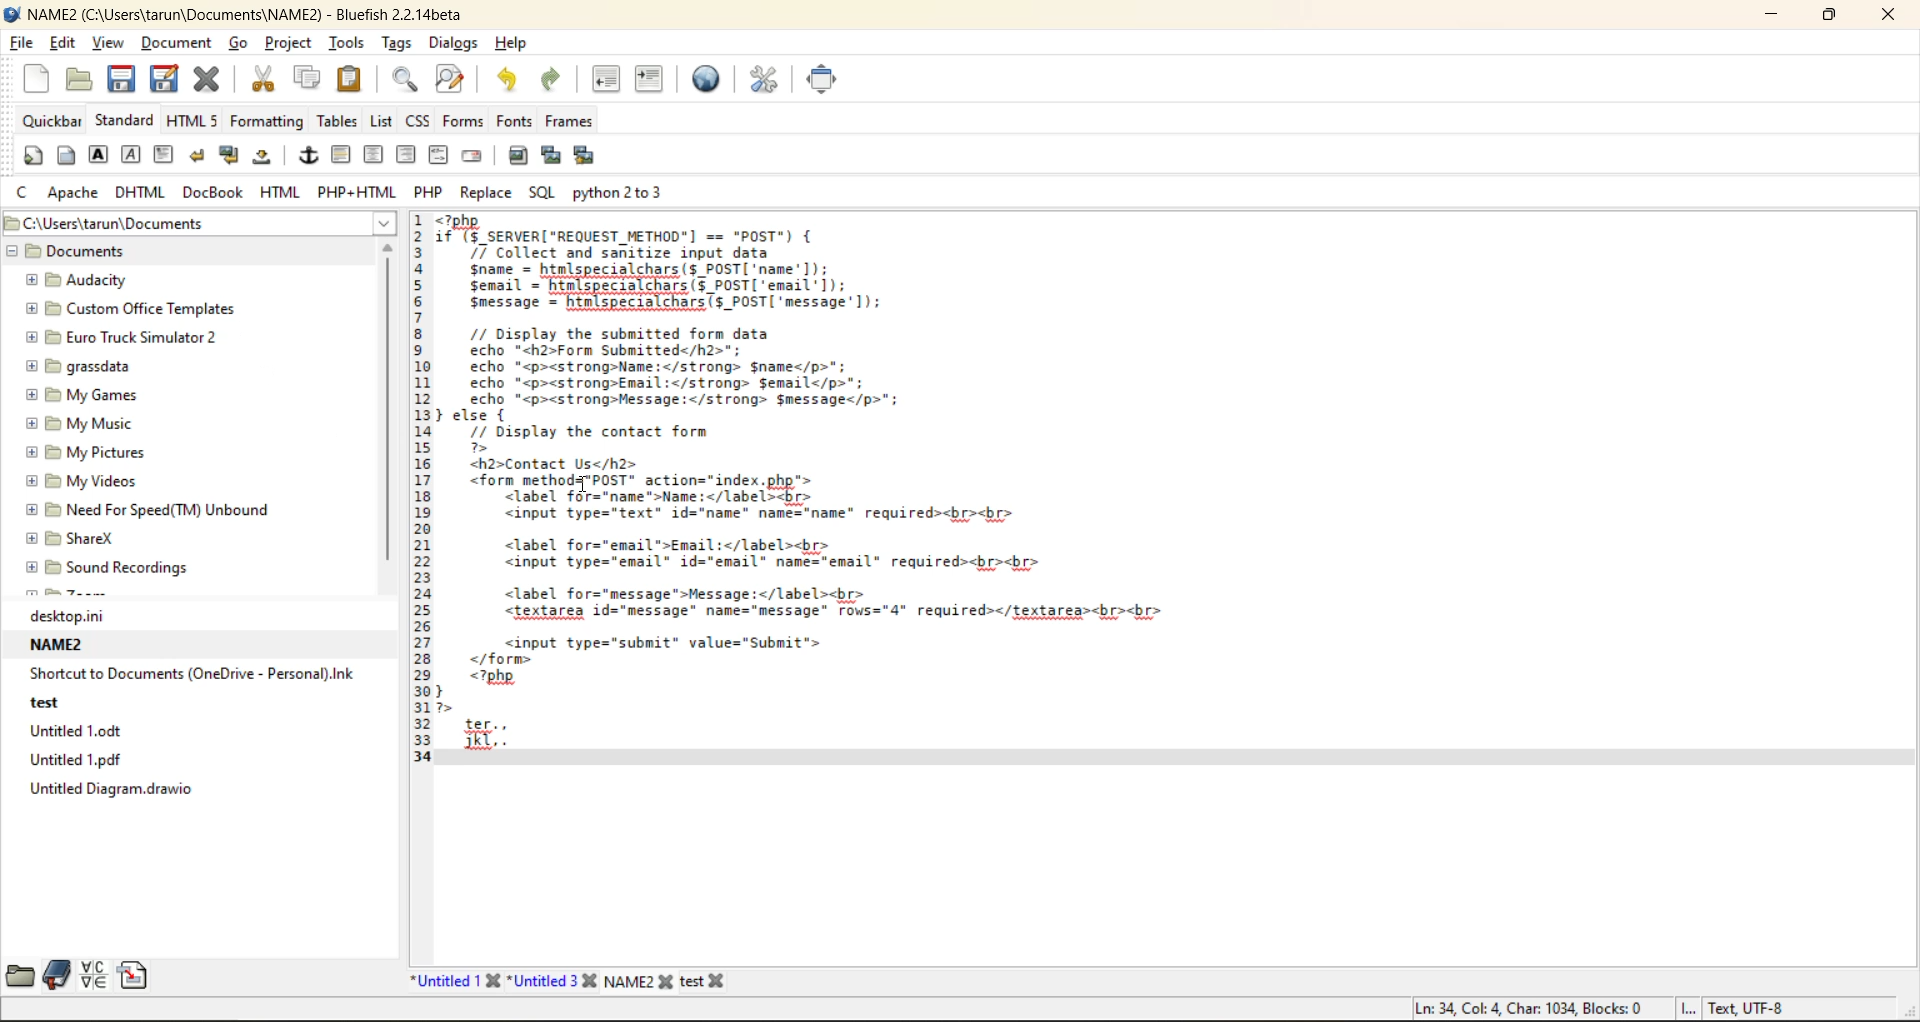 The width and height of the screenshot is (1920, 1022). Describe the element at coordinates (121, 253) in the screenshot. I see `documents` at that location.